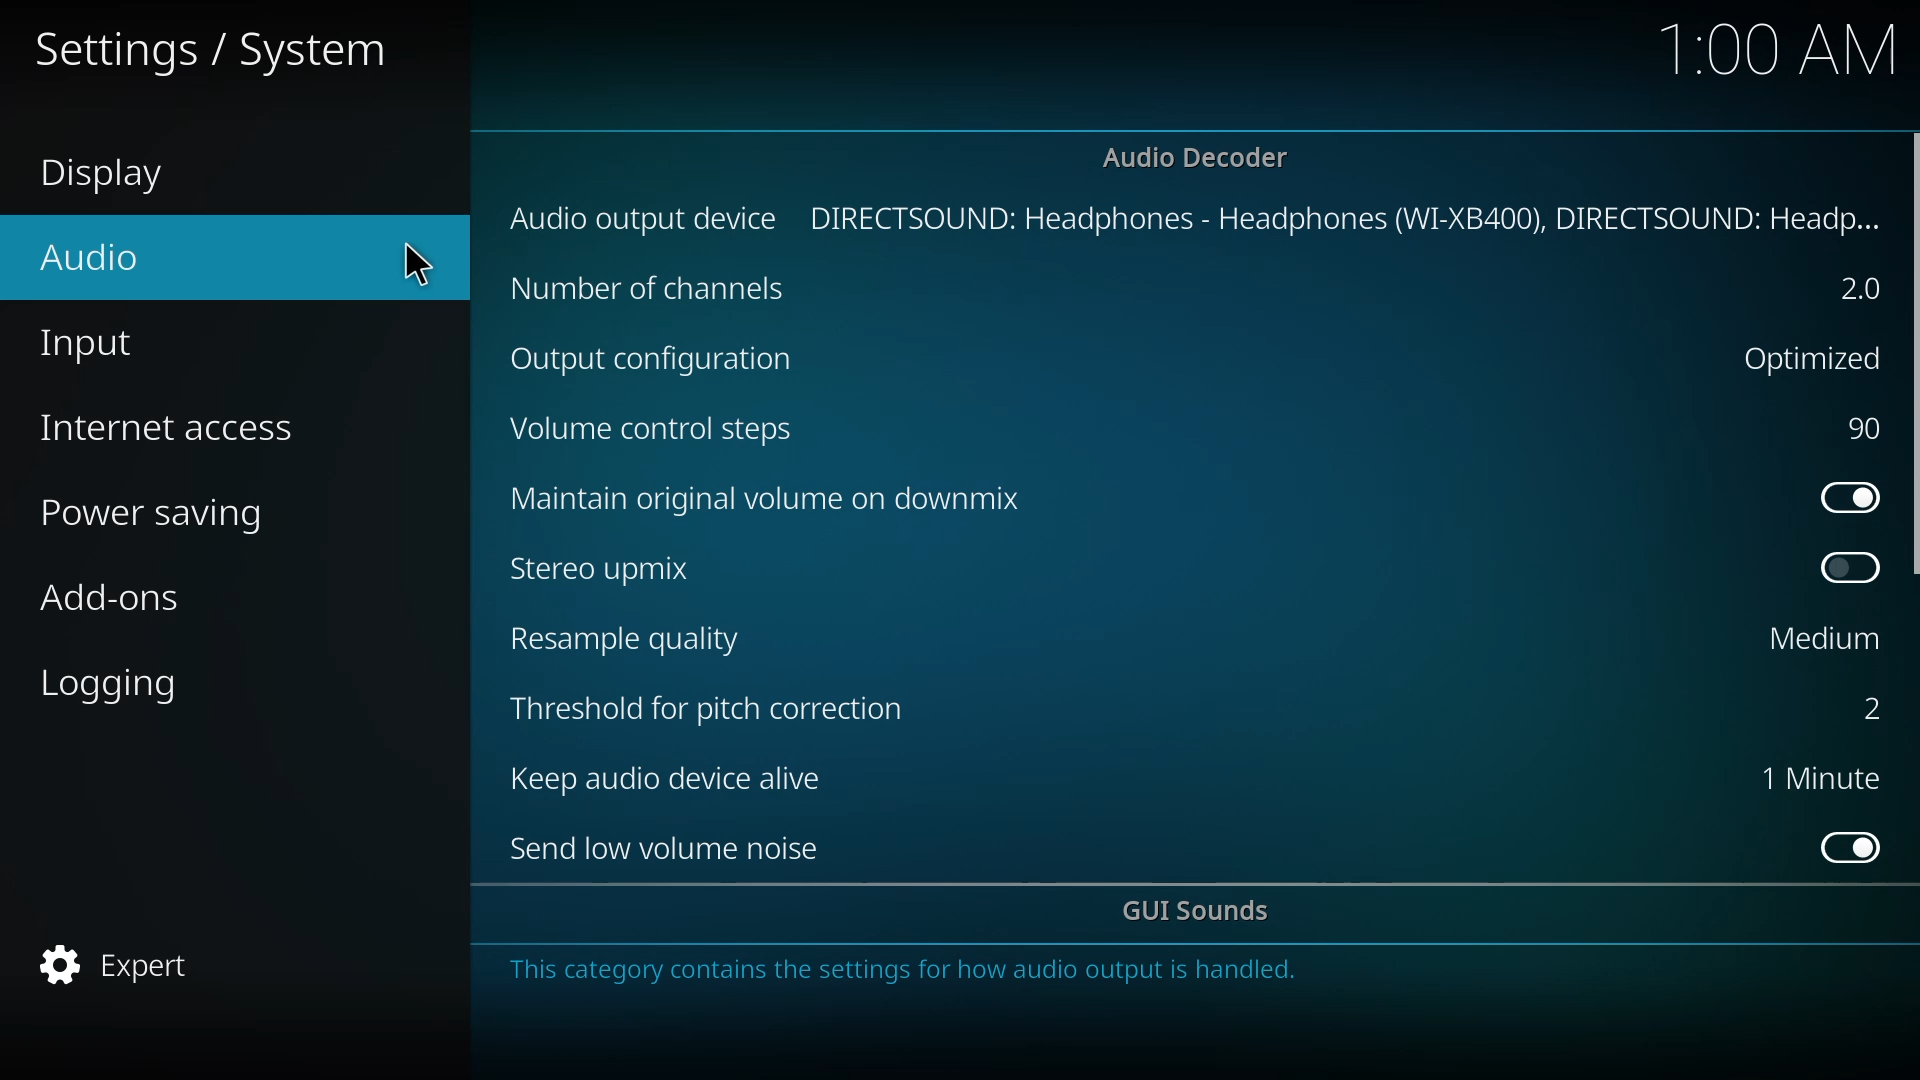 This screenshot has width=1920, height=1080. I want to click on 2, so click(1861, 705).